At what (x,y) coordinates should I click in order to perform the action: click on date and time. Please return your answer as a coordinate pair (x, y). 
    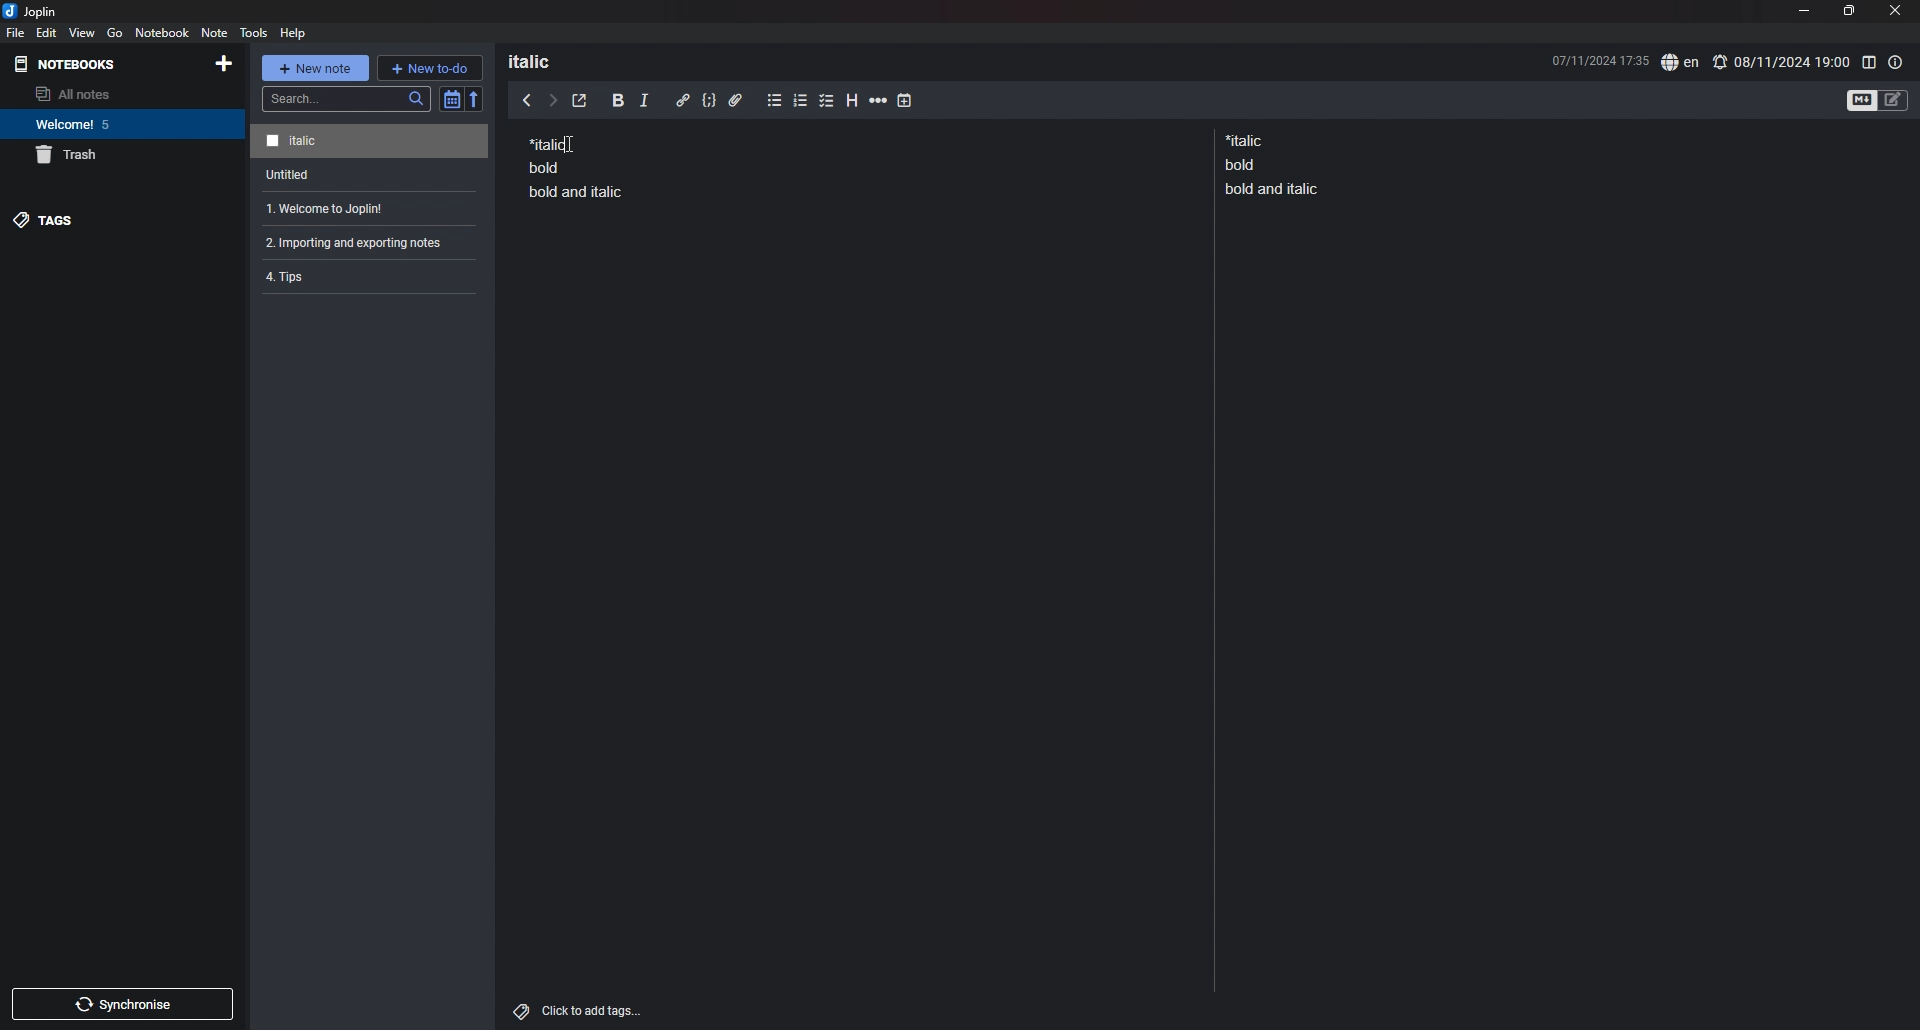
    Looking at the image, I should click on (1599, 59).